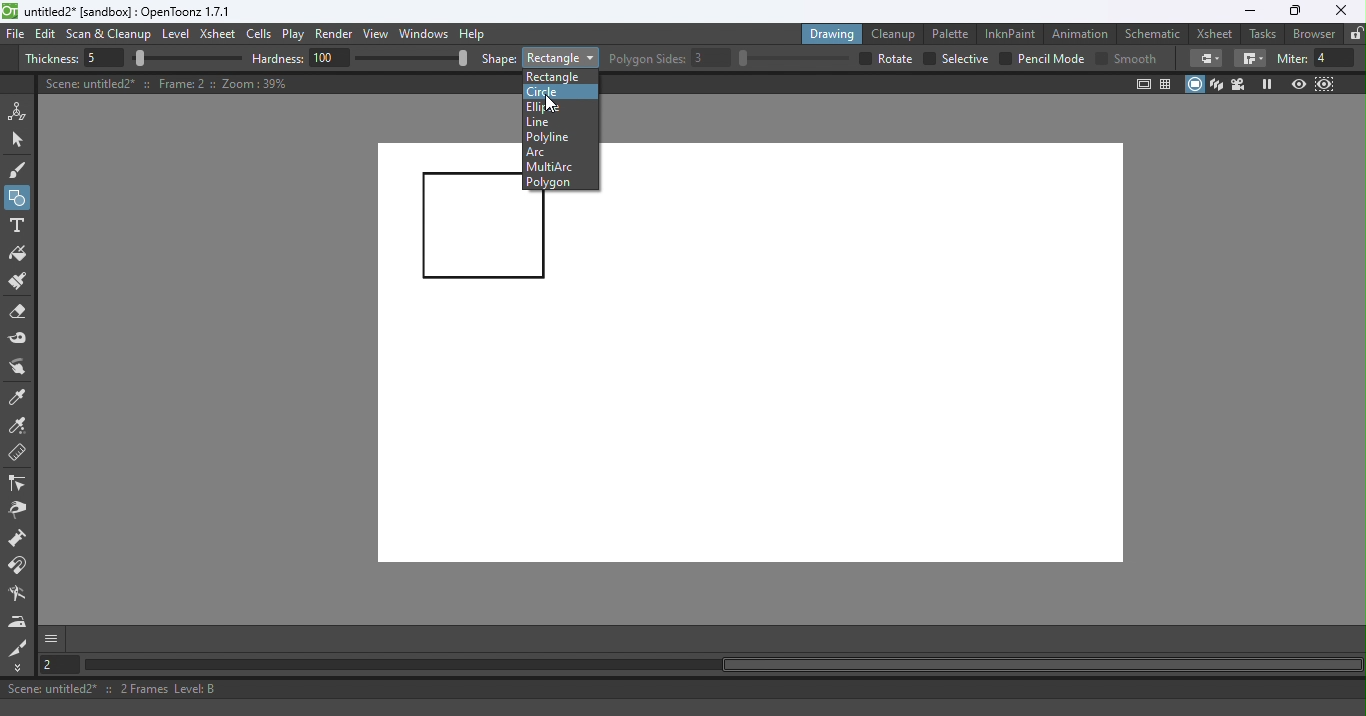  What do you see at coordinates (953, 33) in the screenshot?
I see `Palette` at bounding box center [953, 33].